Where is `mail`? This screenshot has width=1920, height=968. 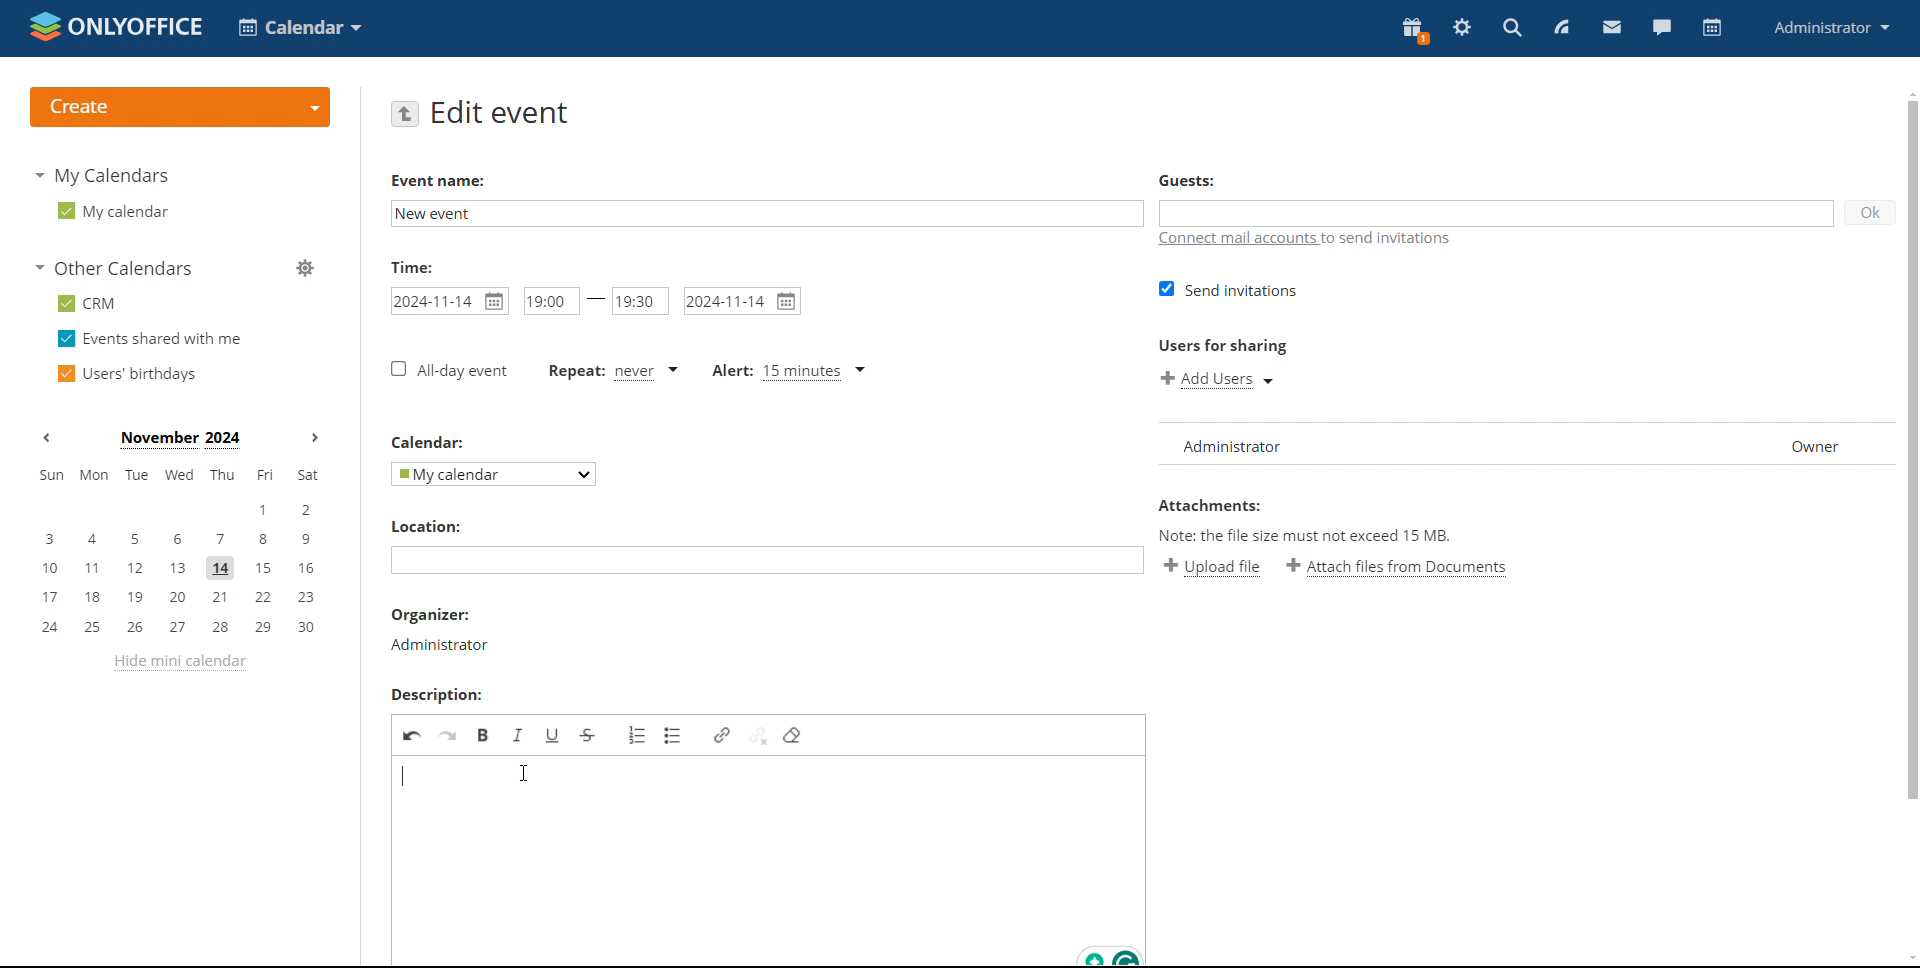
mail is located at coordinates (1611, 28).